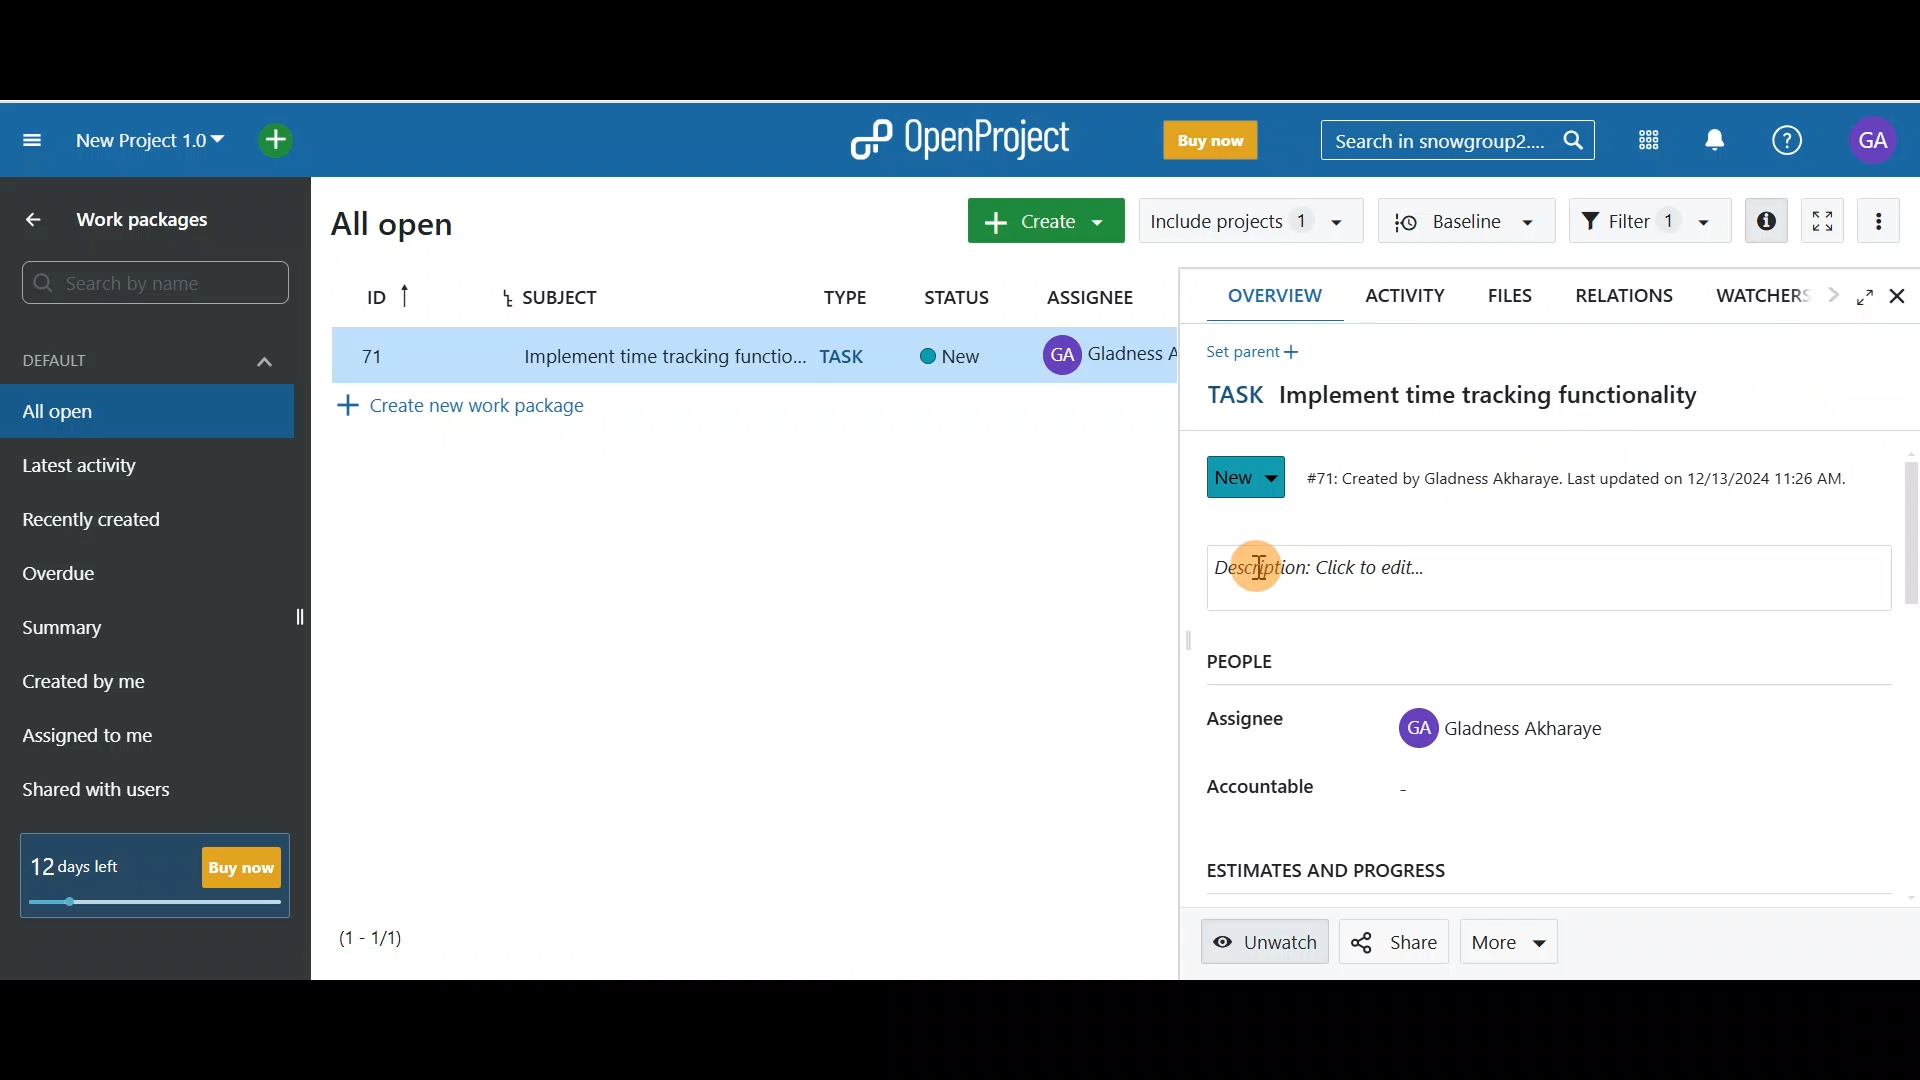 The image size is (1920, 1080). Describe the element at coordinates (1208, 138) in the screenshot. I see `Buy now` at that location.